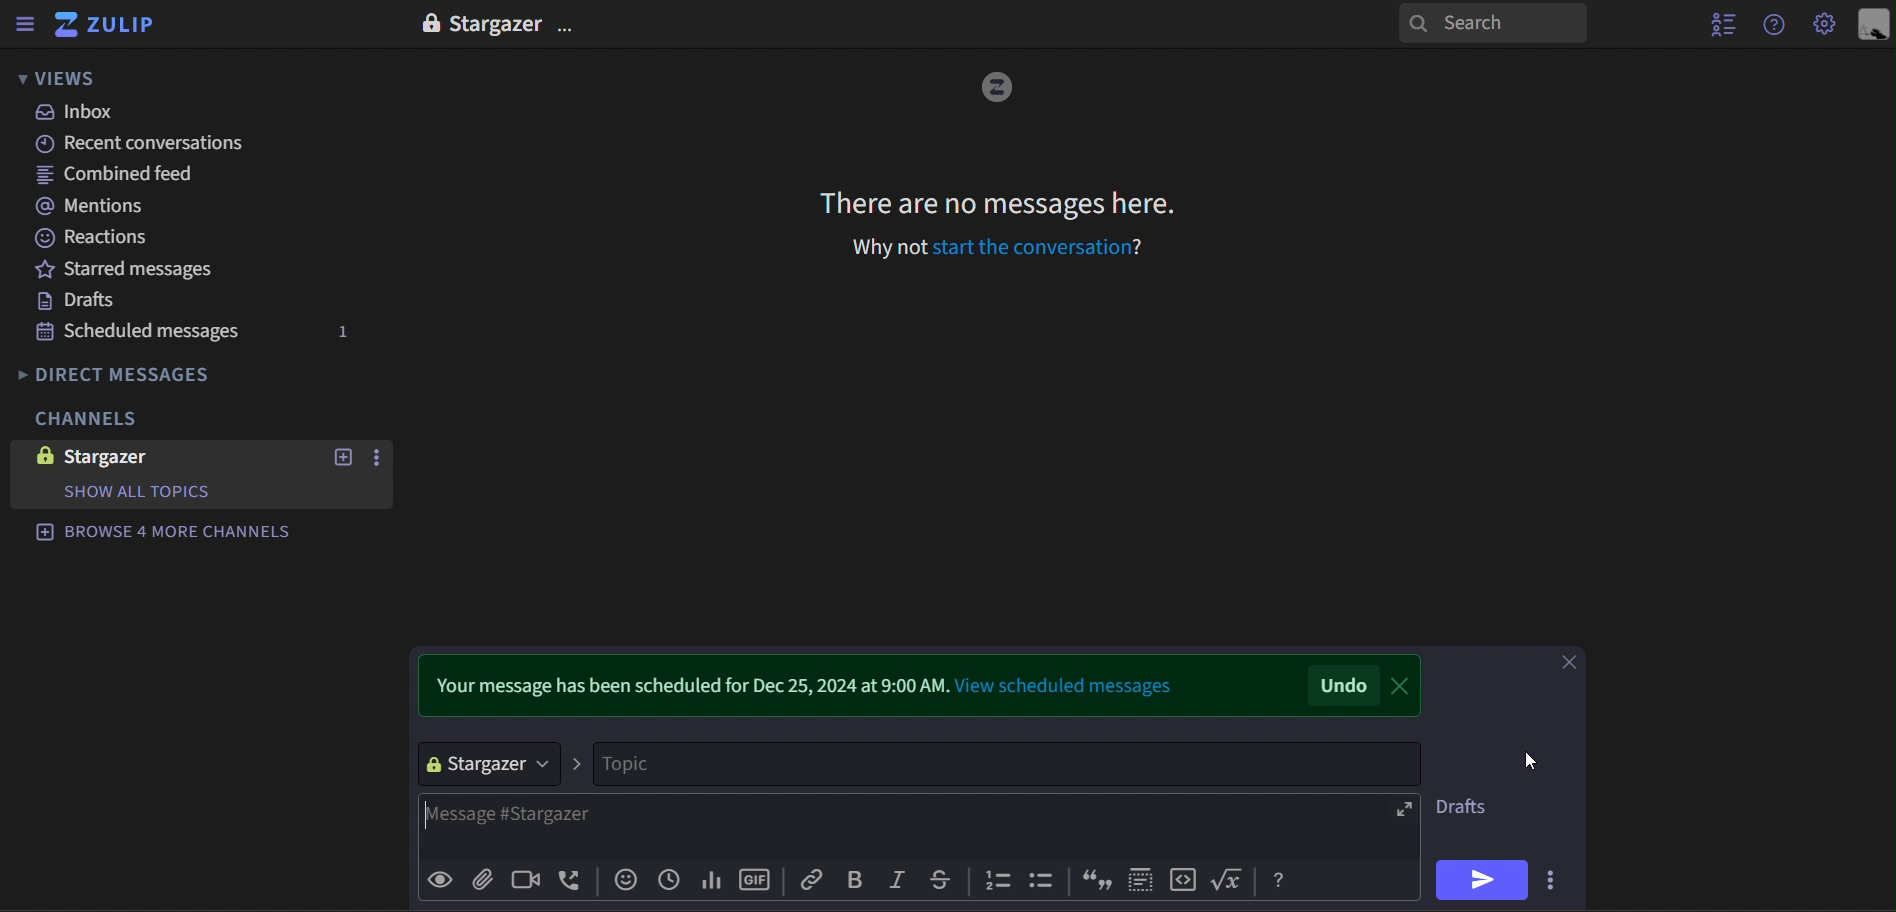 This screenshot has height=912, width=1896. I want to click on icon, so click(1139, 881).